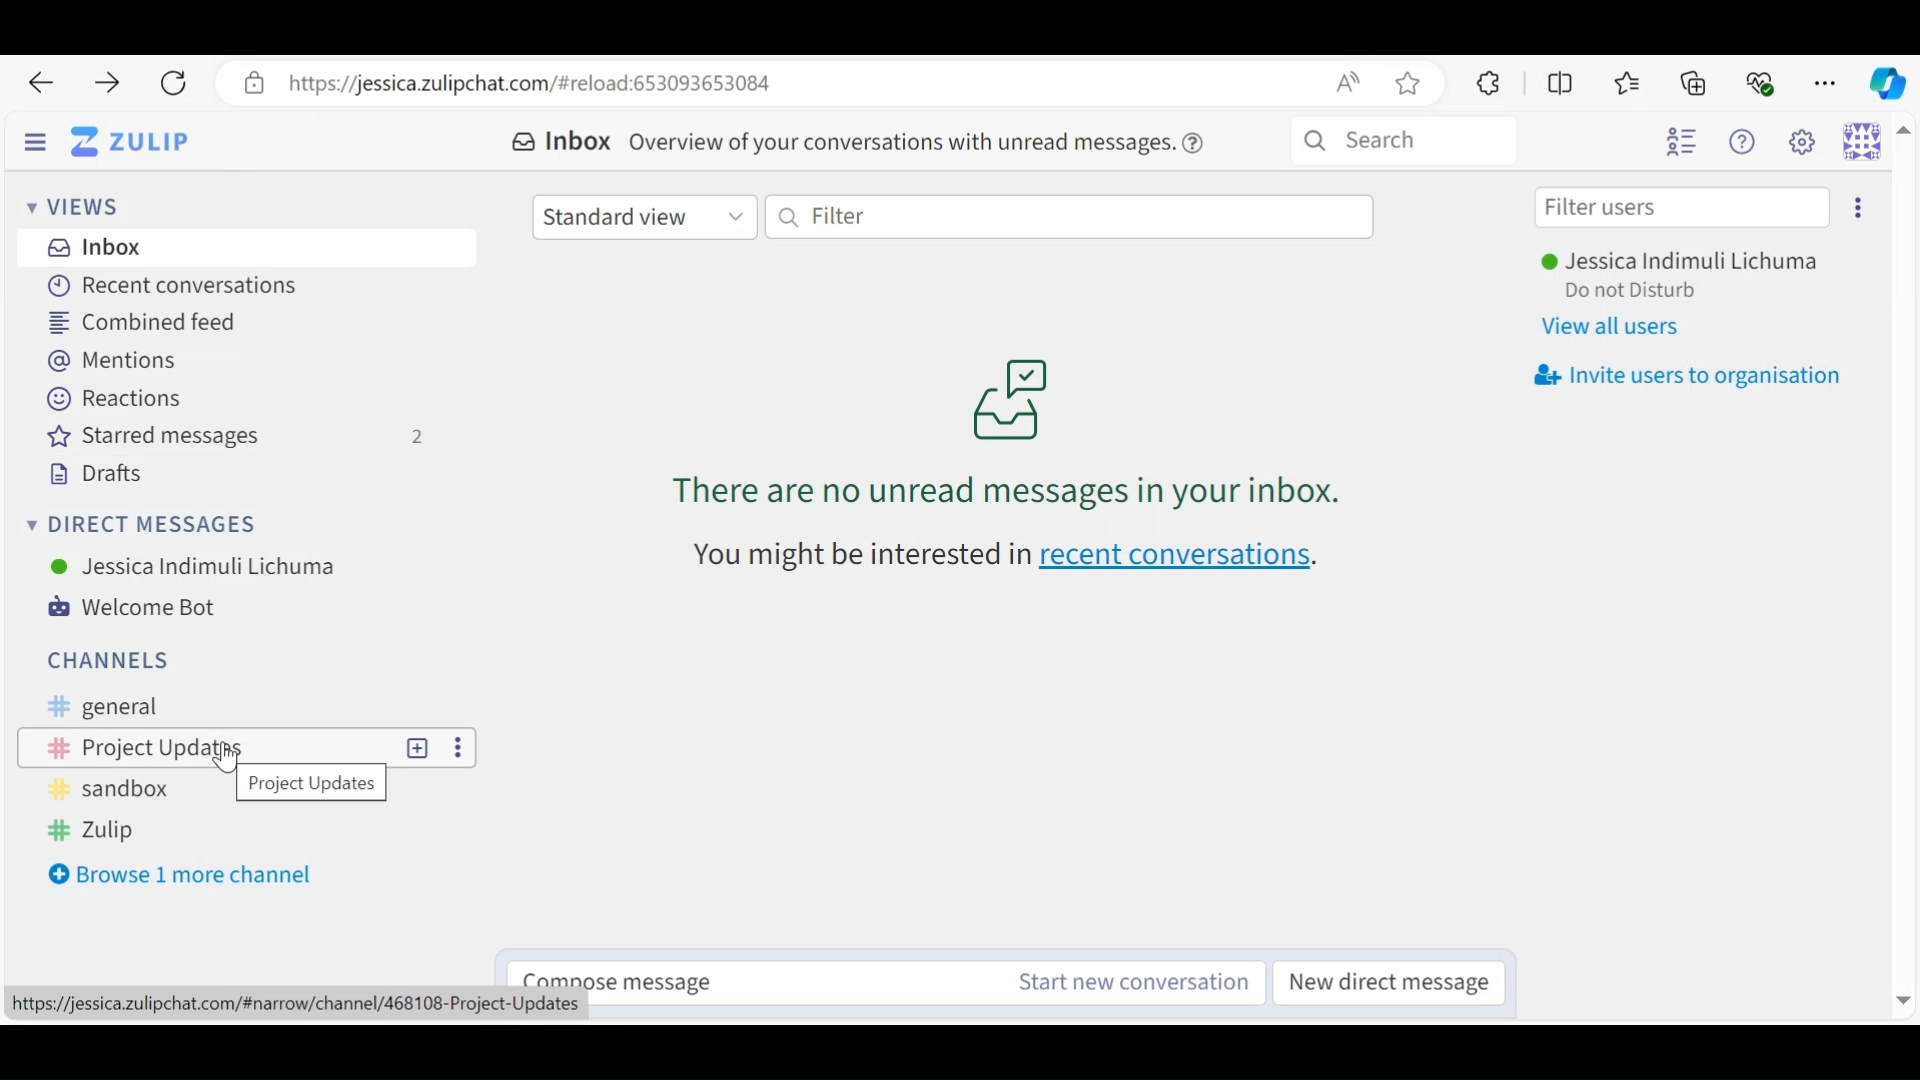 The width and height of the screenshot is (1920, 1080). What do you see at coordinates (1762, 81) in the screenshot?
I see `Browser essentials` at bounding box center [1762, 81].